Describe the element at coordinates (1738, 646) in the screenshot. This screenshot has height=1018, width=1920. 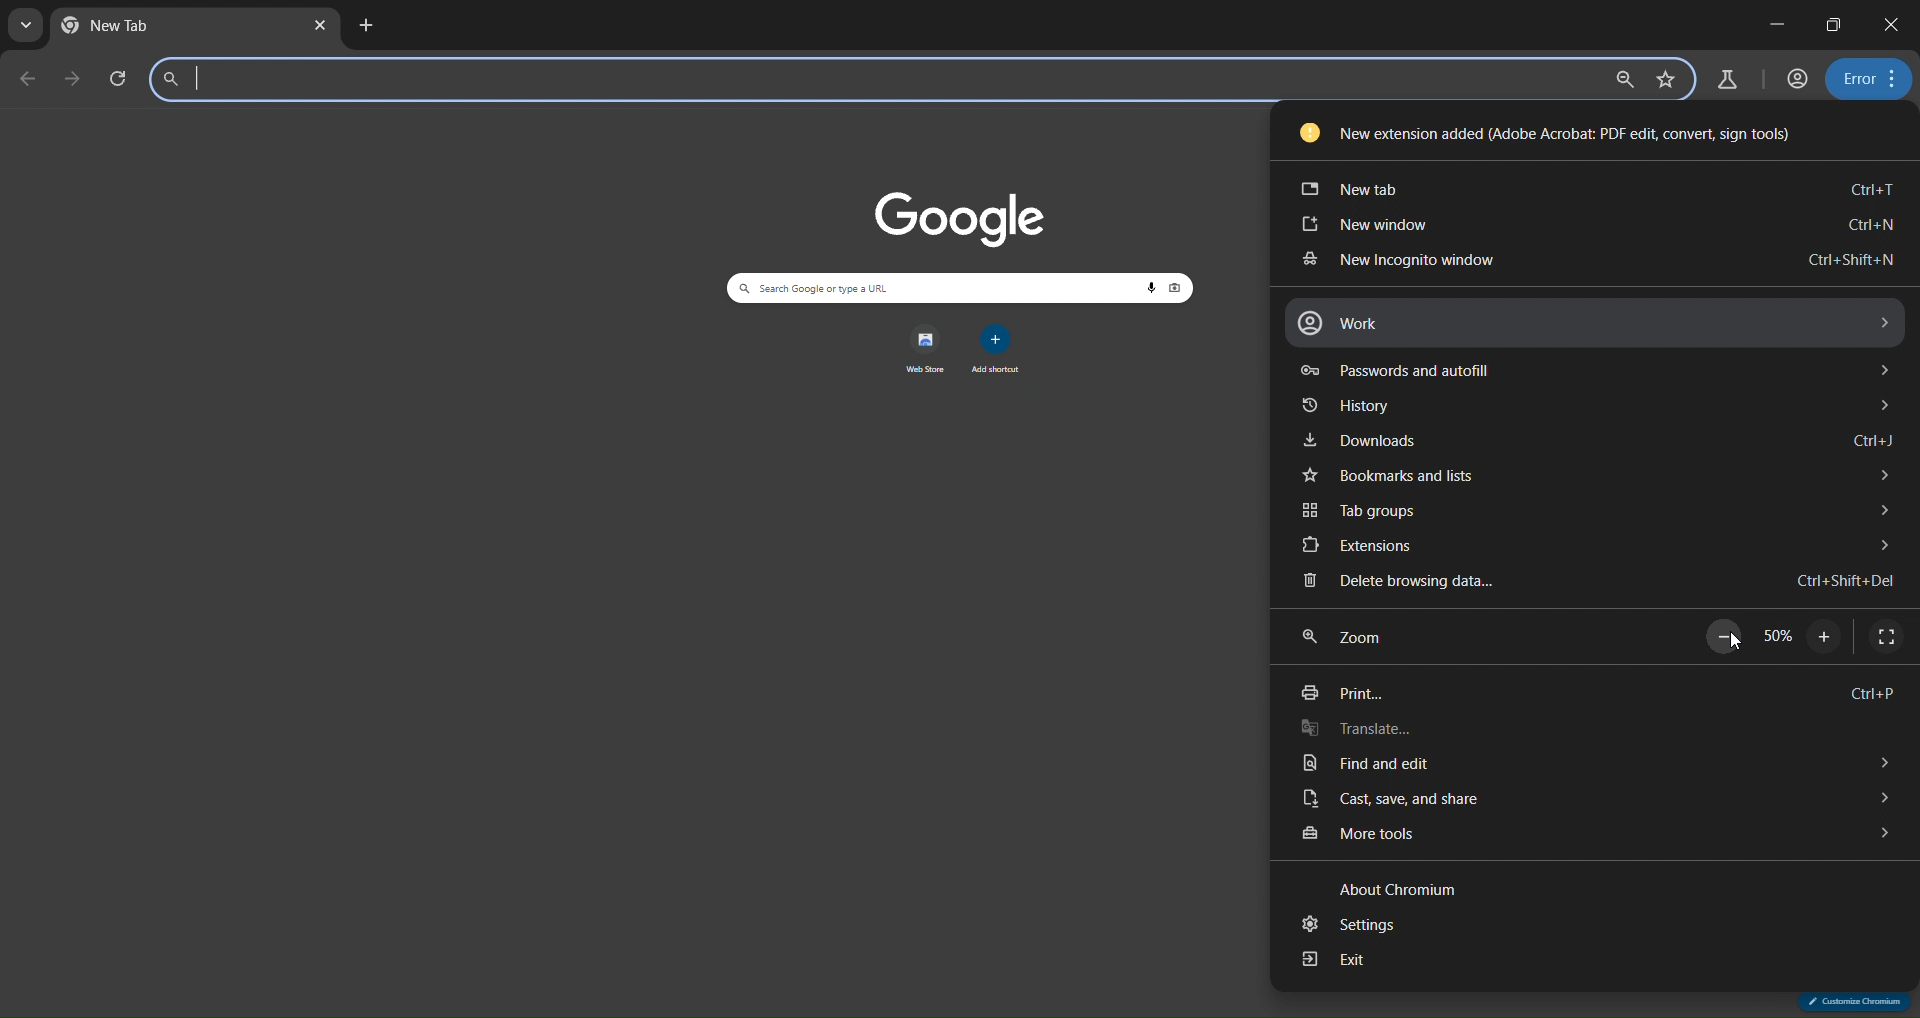
I see `cursor` at that location.